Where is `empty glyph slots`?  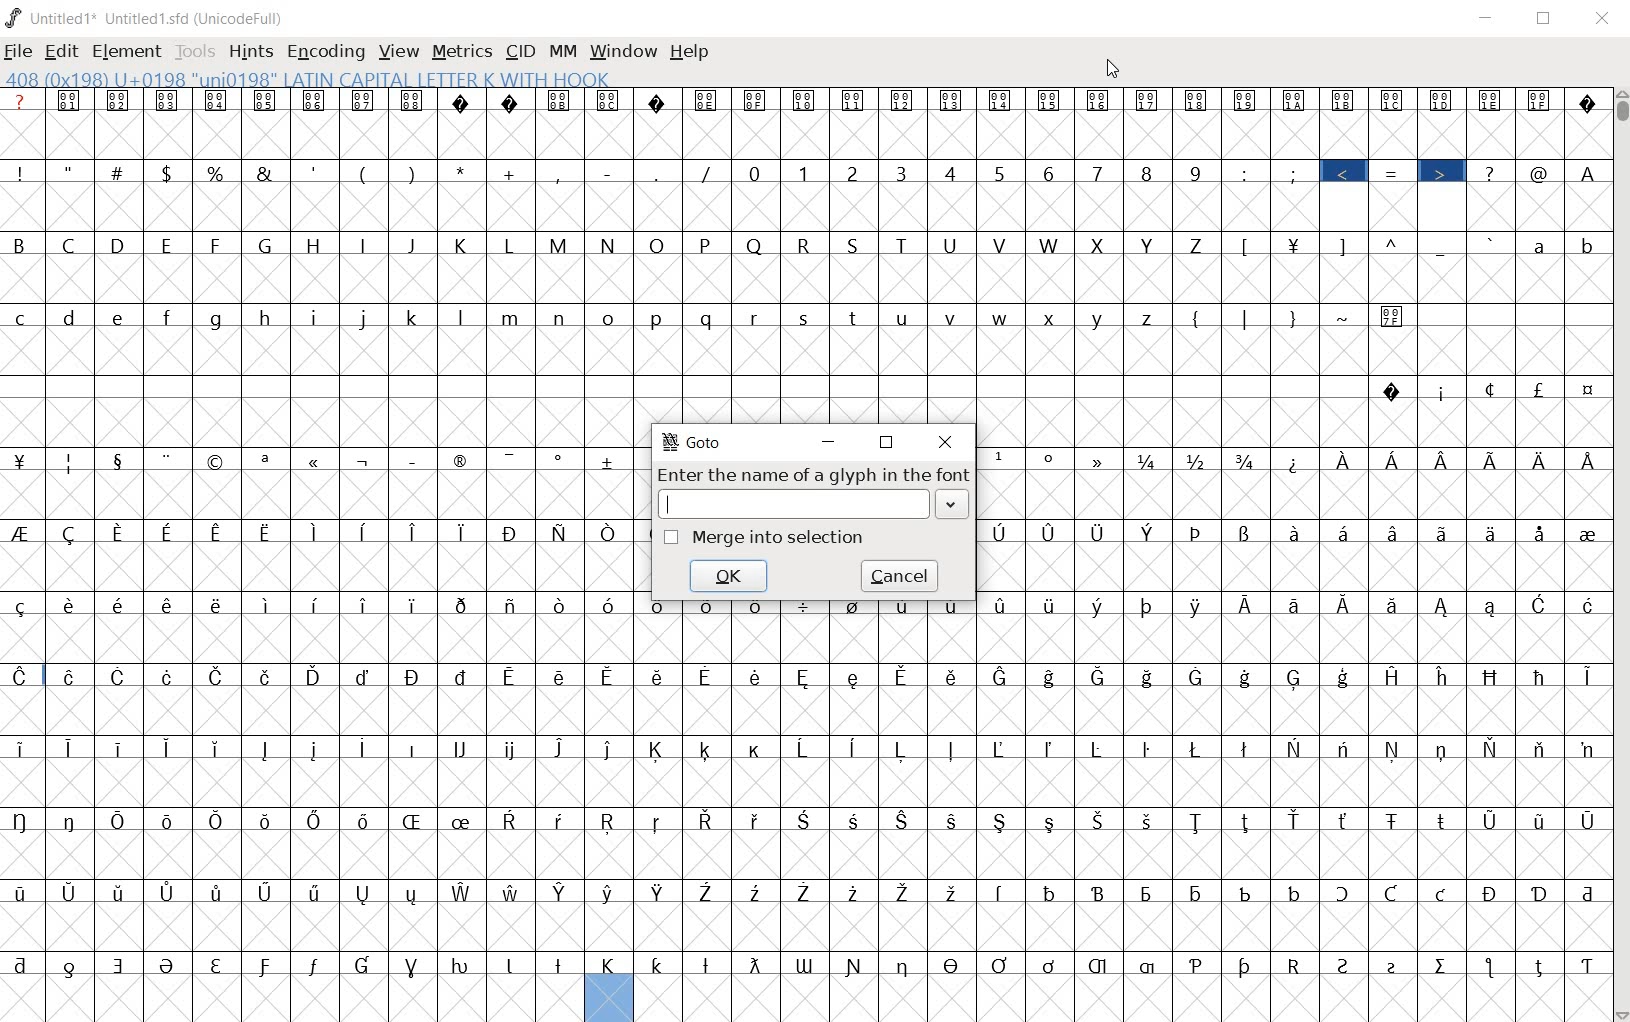 empty glyph slots is located at coordinates (809, 279).